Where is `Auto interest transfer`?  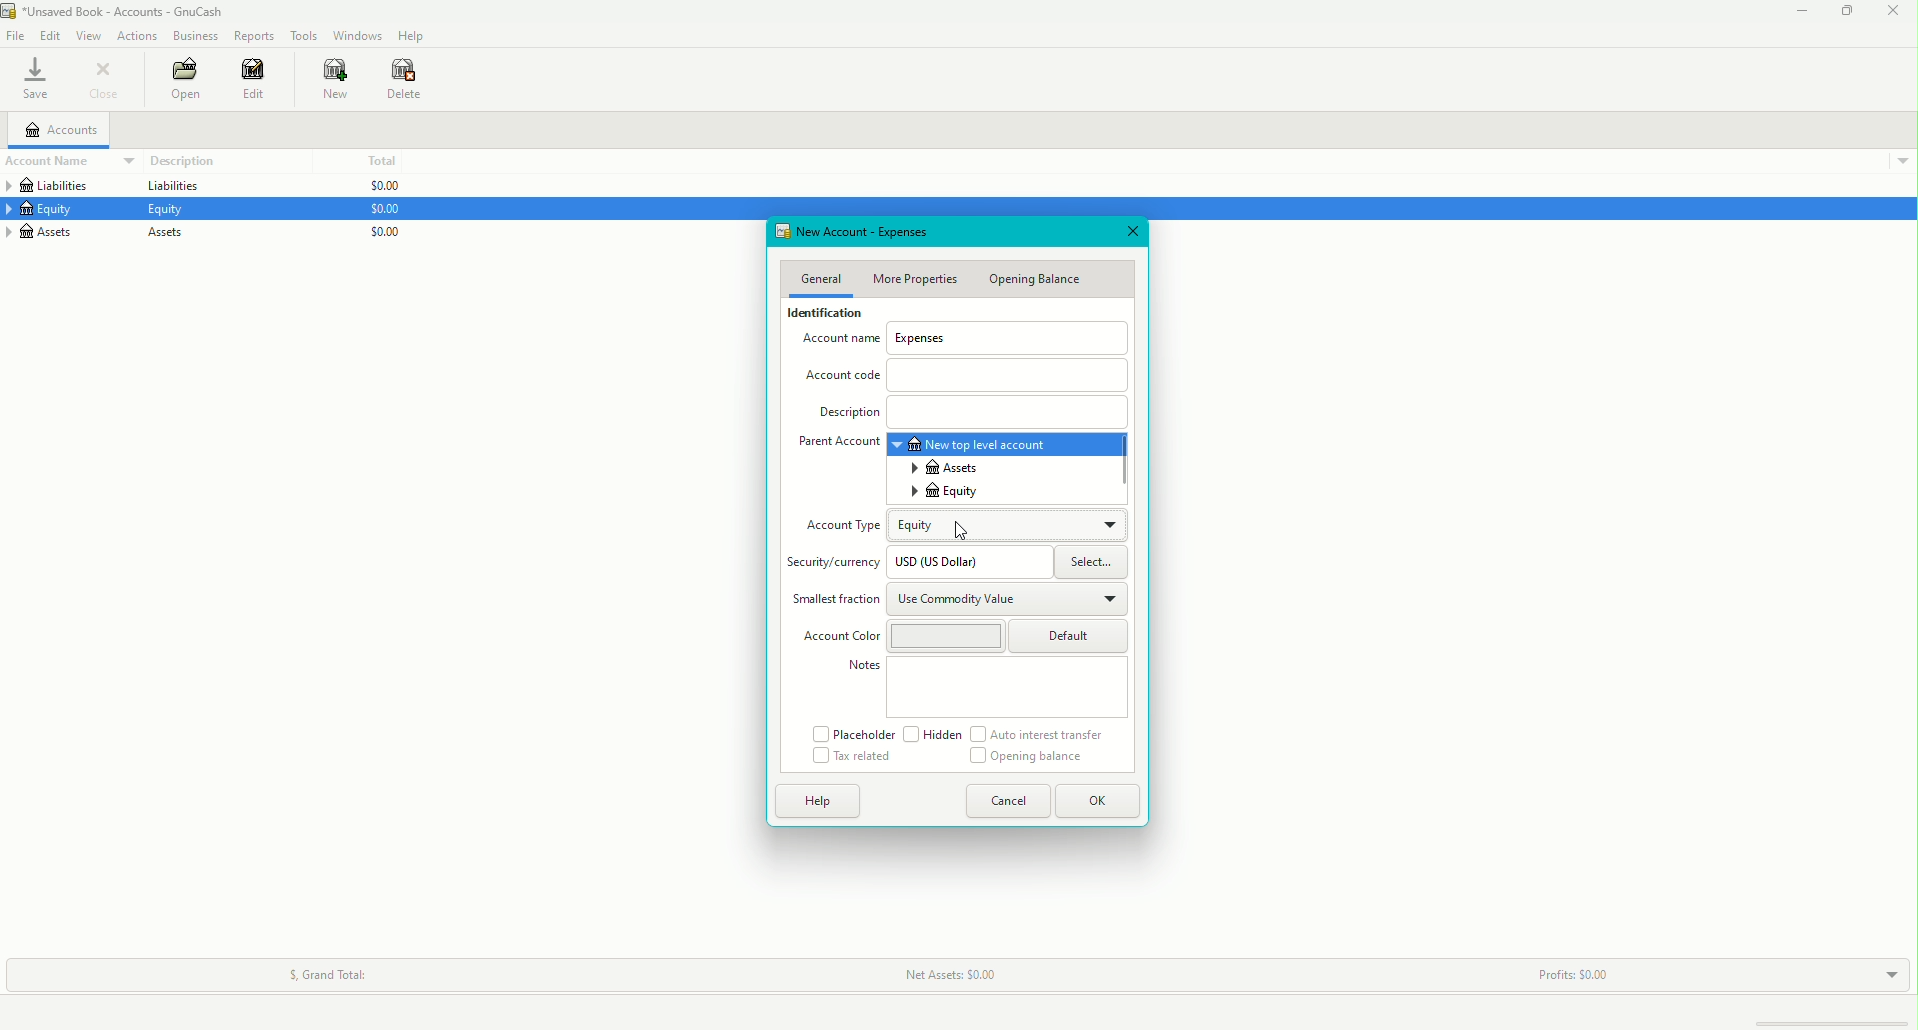
Auto interest transfer is located at coordinates (1042, 735).